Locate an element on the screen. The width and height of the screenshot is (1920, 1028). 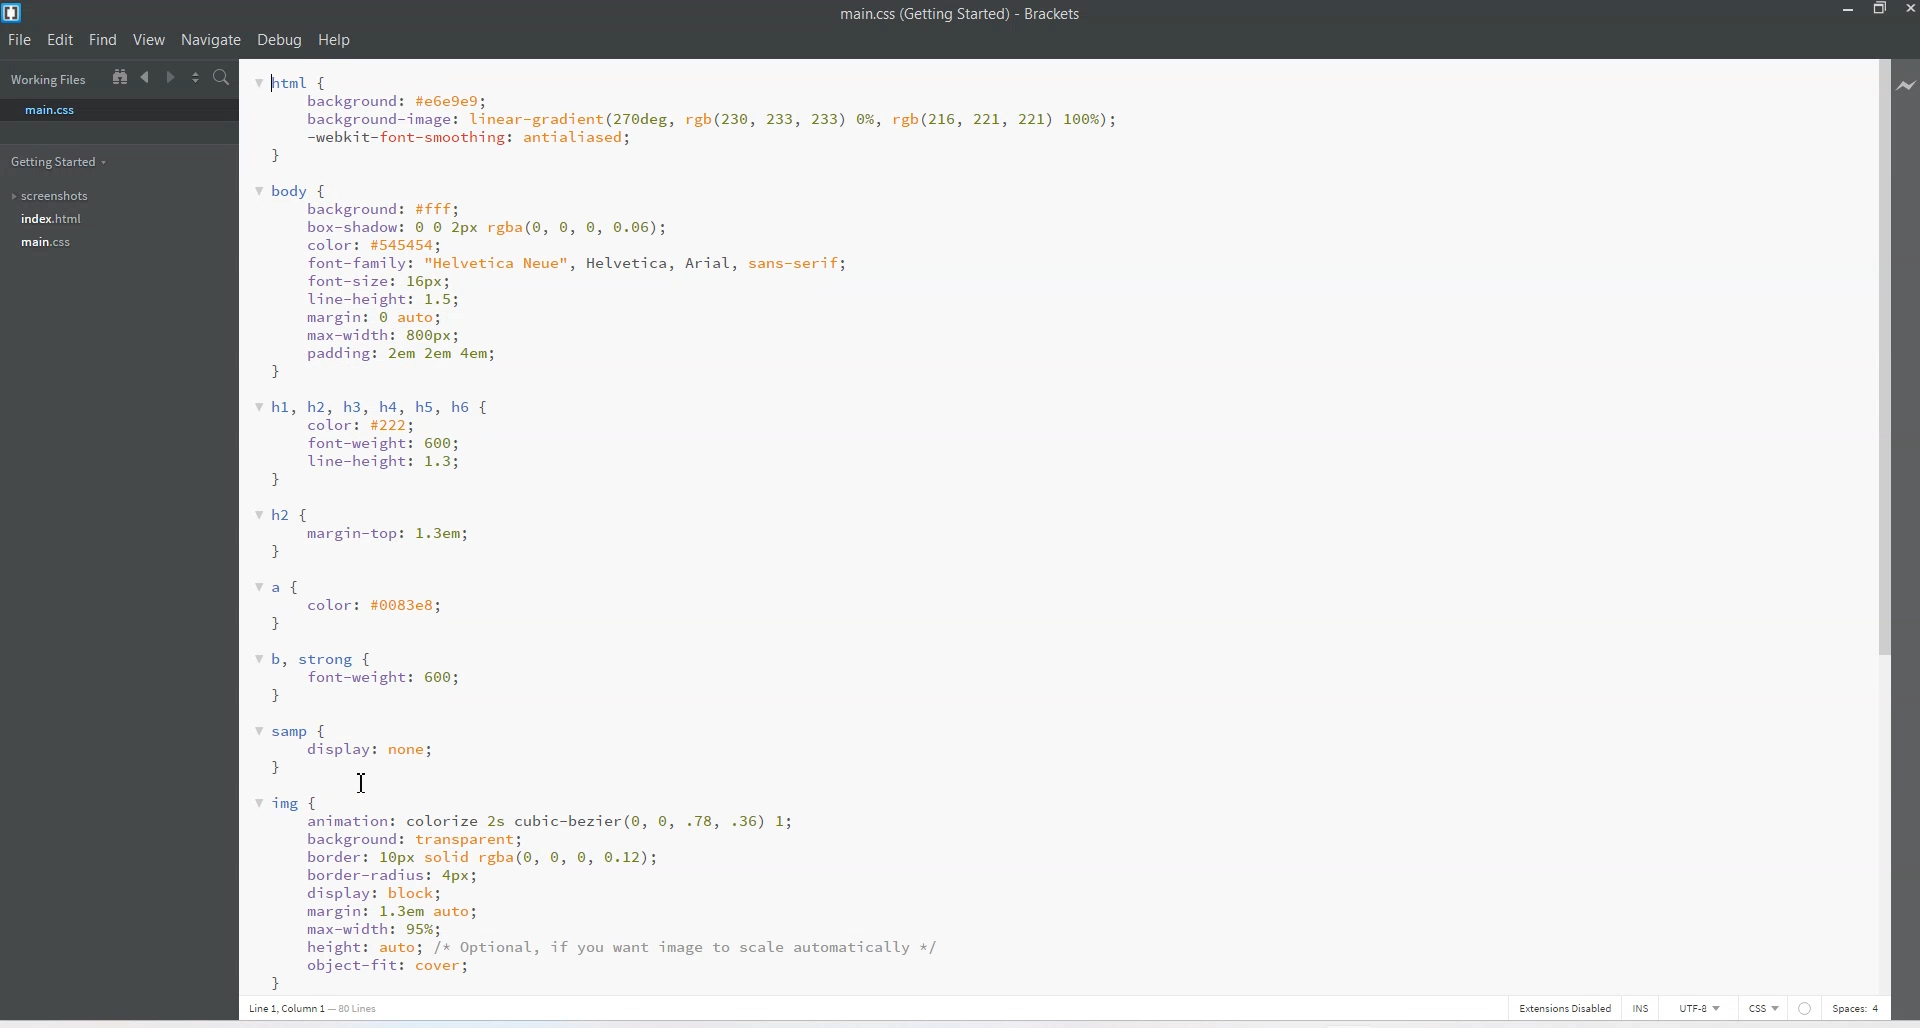
Extensions Disabled is located at coordinates (1562, 1007).